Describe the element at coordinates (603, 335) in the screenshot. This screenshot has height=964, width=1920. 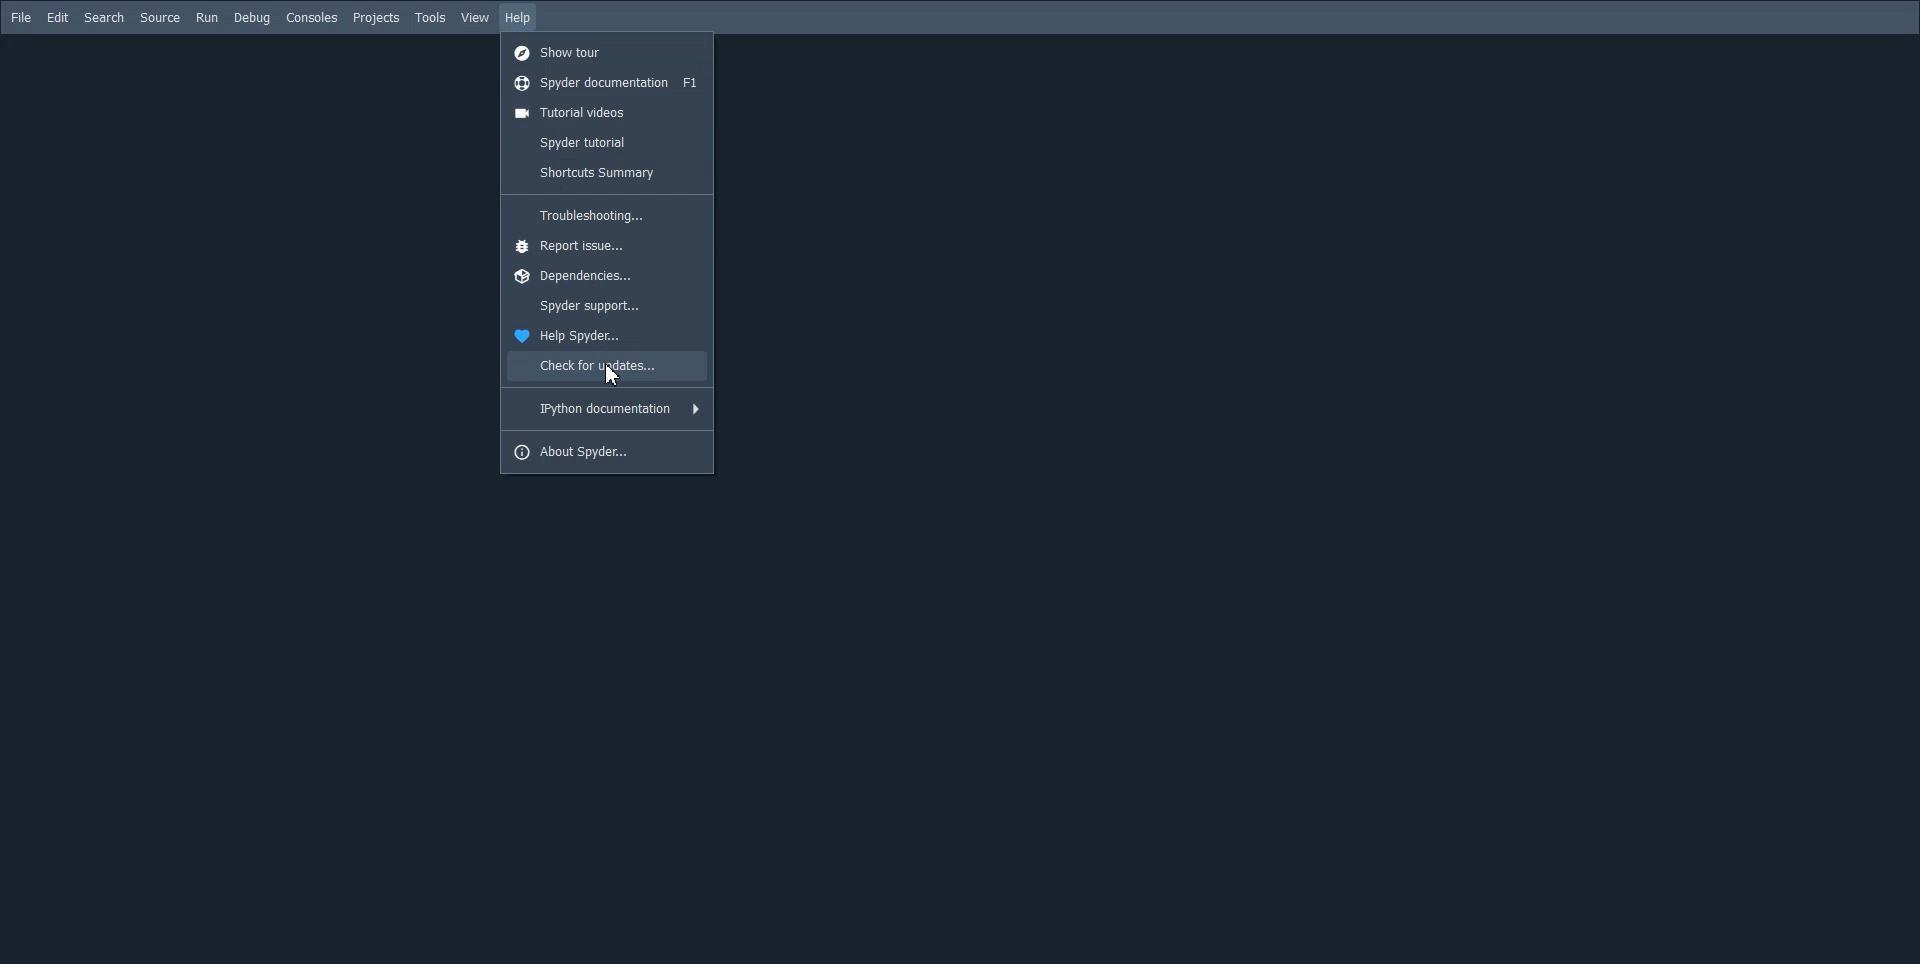
I see `Help` at that location.